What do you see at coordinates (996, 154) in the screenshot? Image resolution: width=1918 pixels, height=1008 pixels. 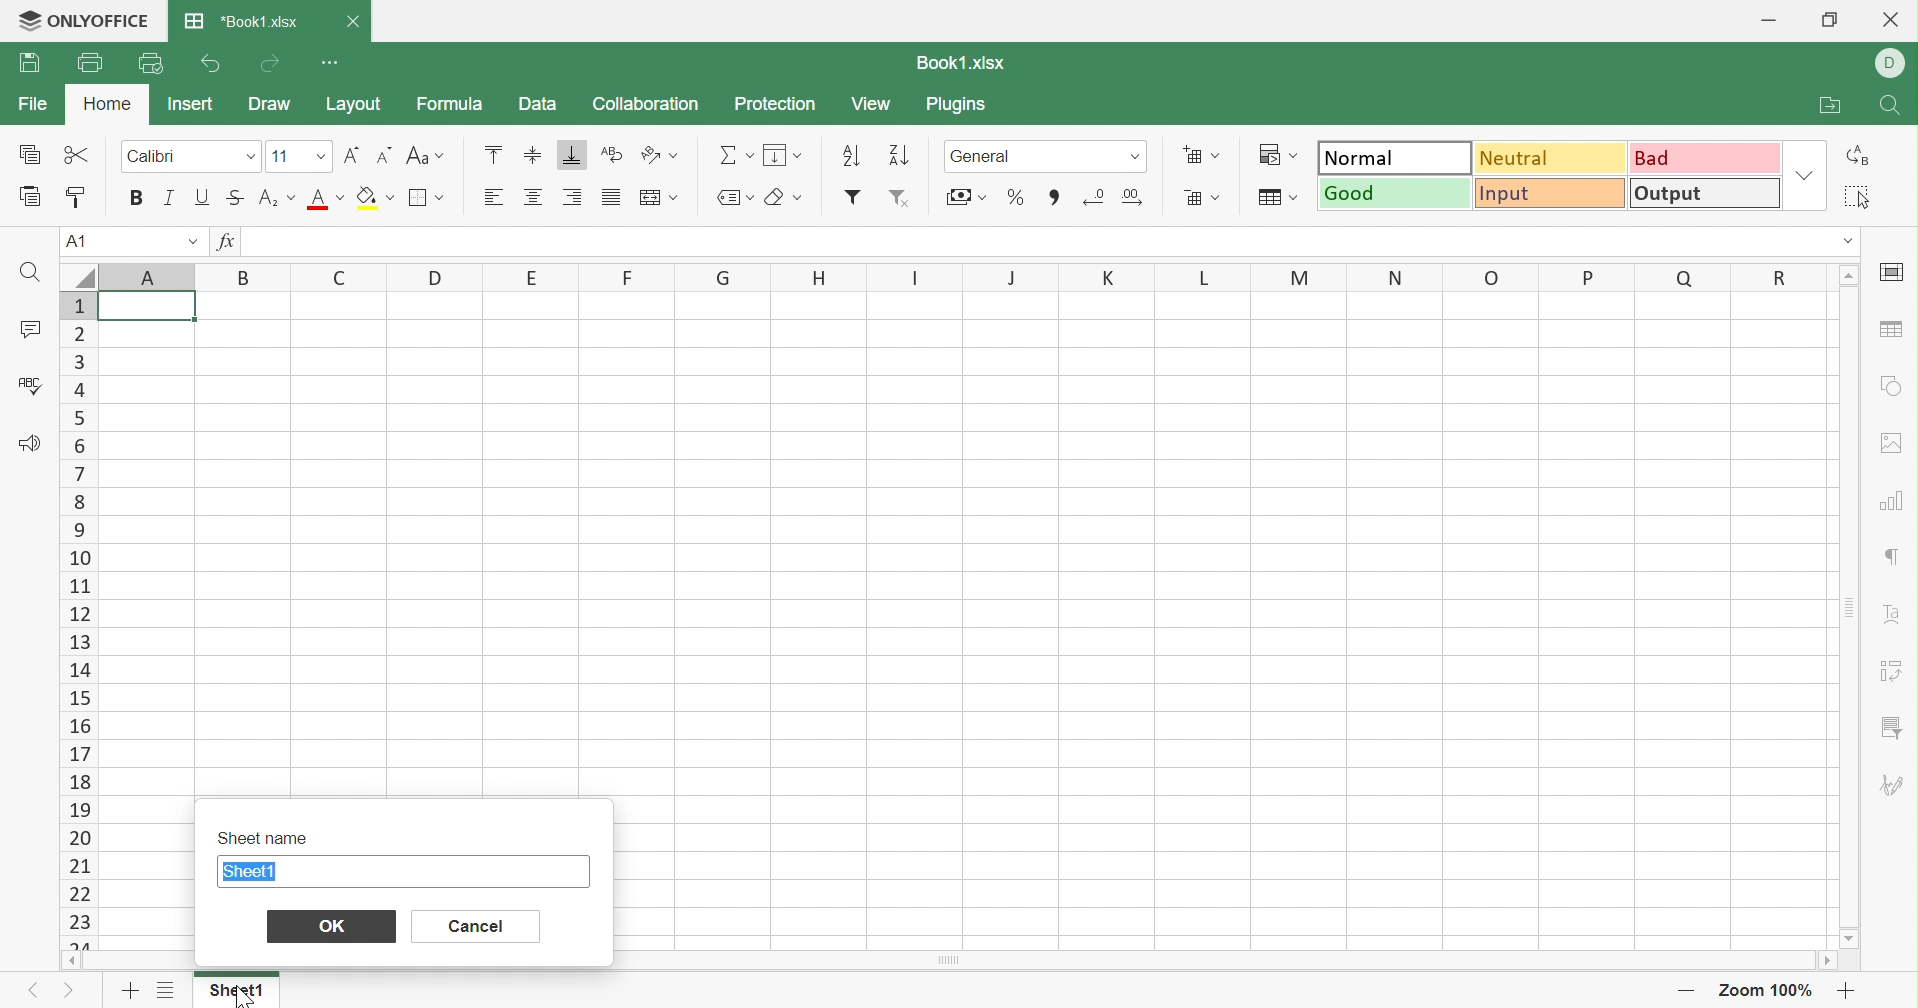 I see `General` at bounding box center [996, 154].